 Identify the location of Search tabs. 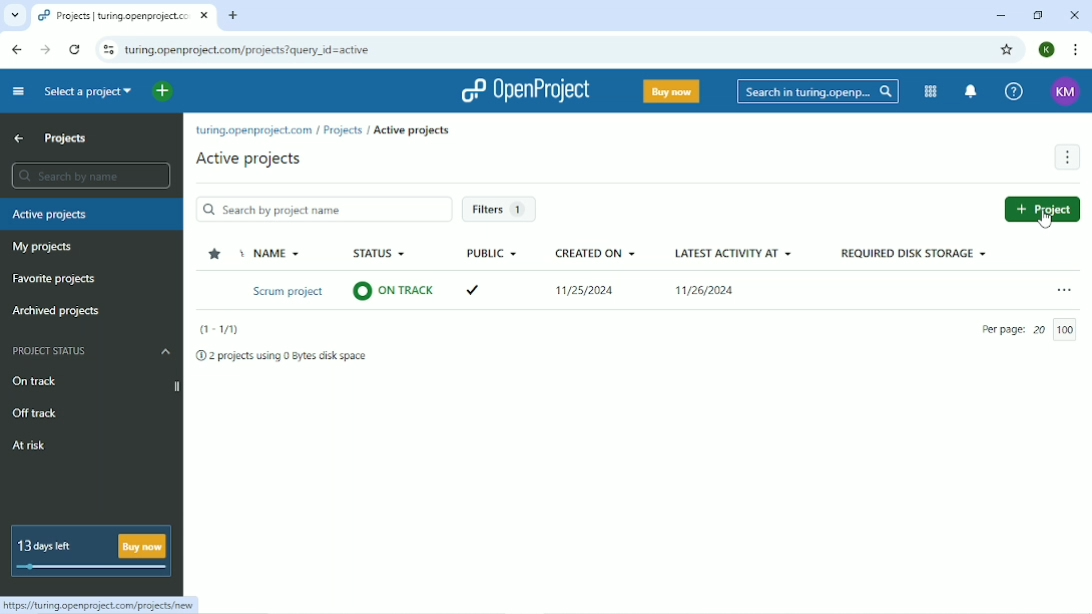
(14, 16).